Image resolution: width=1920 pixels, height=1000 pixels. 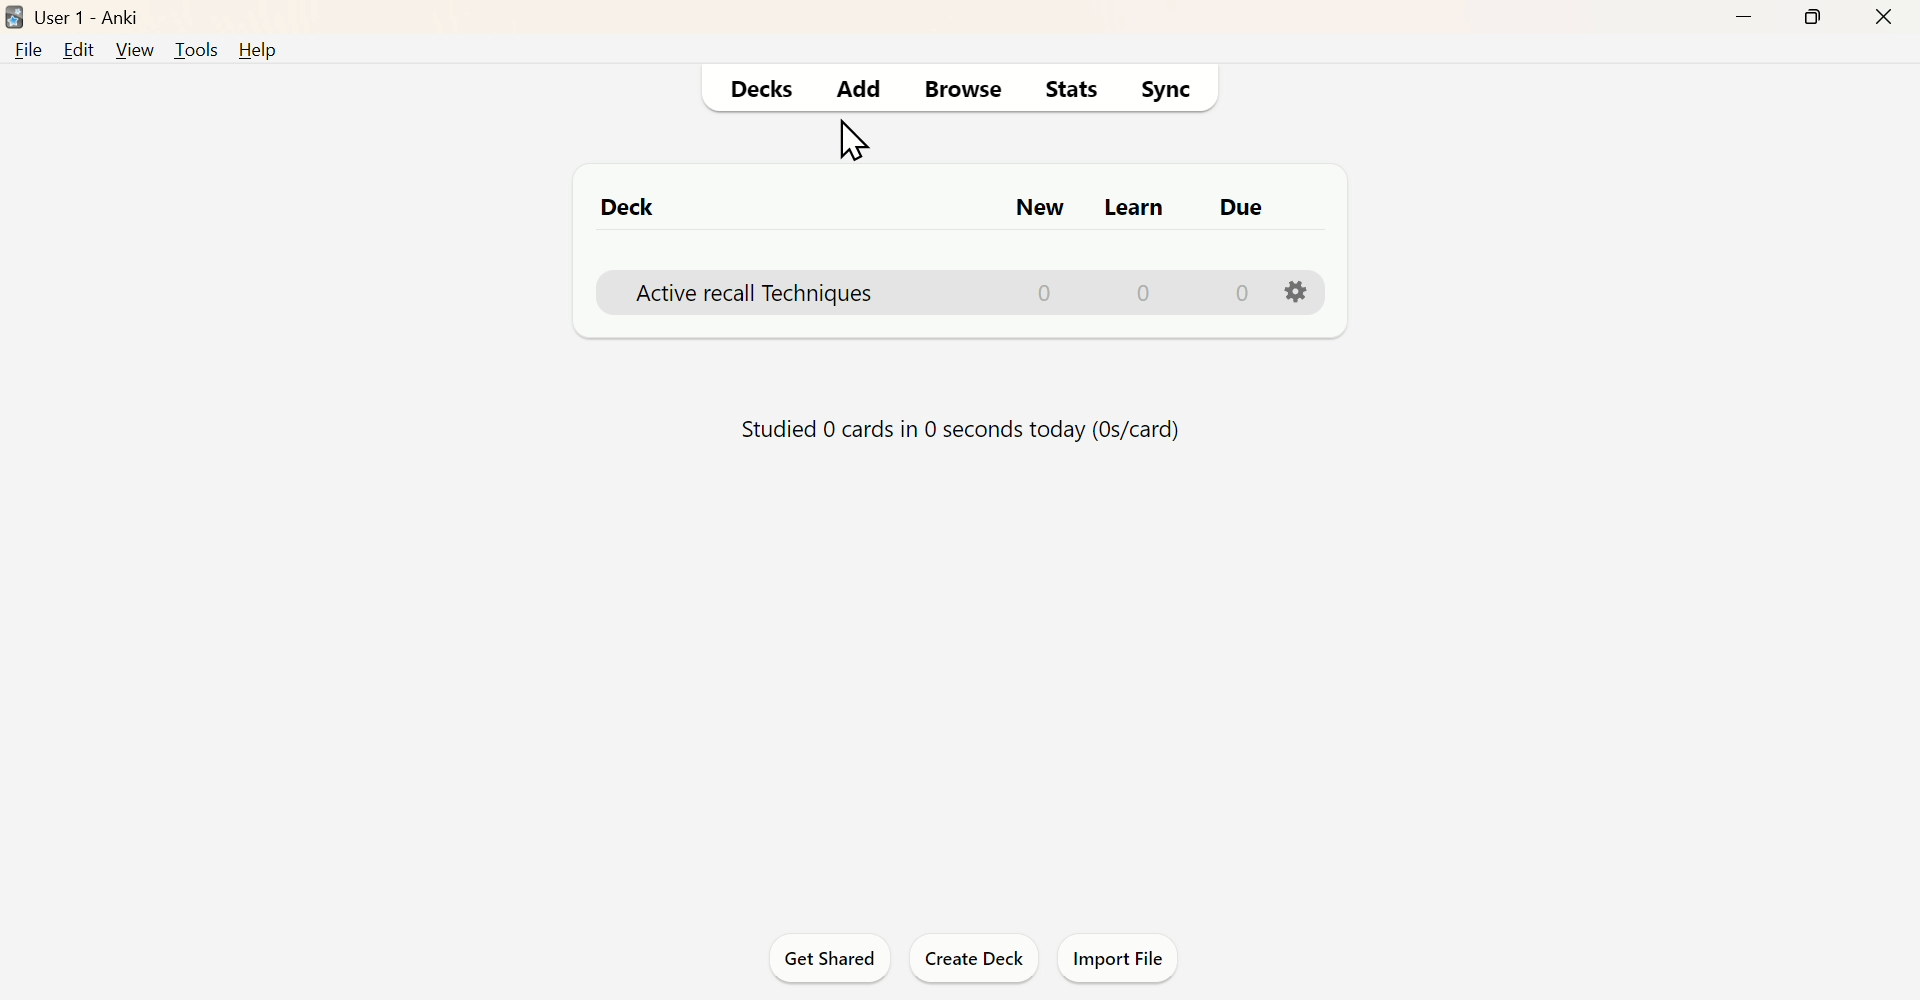 I want to click on Add, so click(x=863, y=90).